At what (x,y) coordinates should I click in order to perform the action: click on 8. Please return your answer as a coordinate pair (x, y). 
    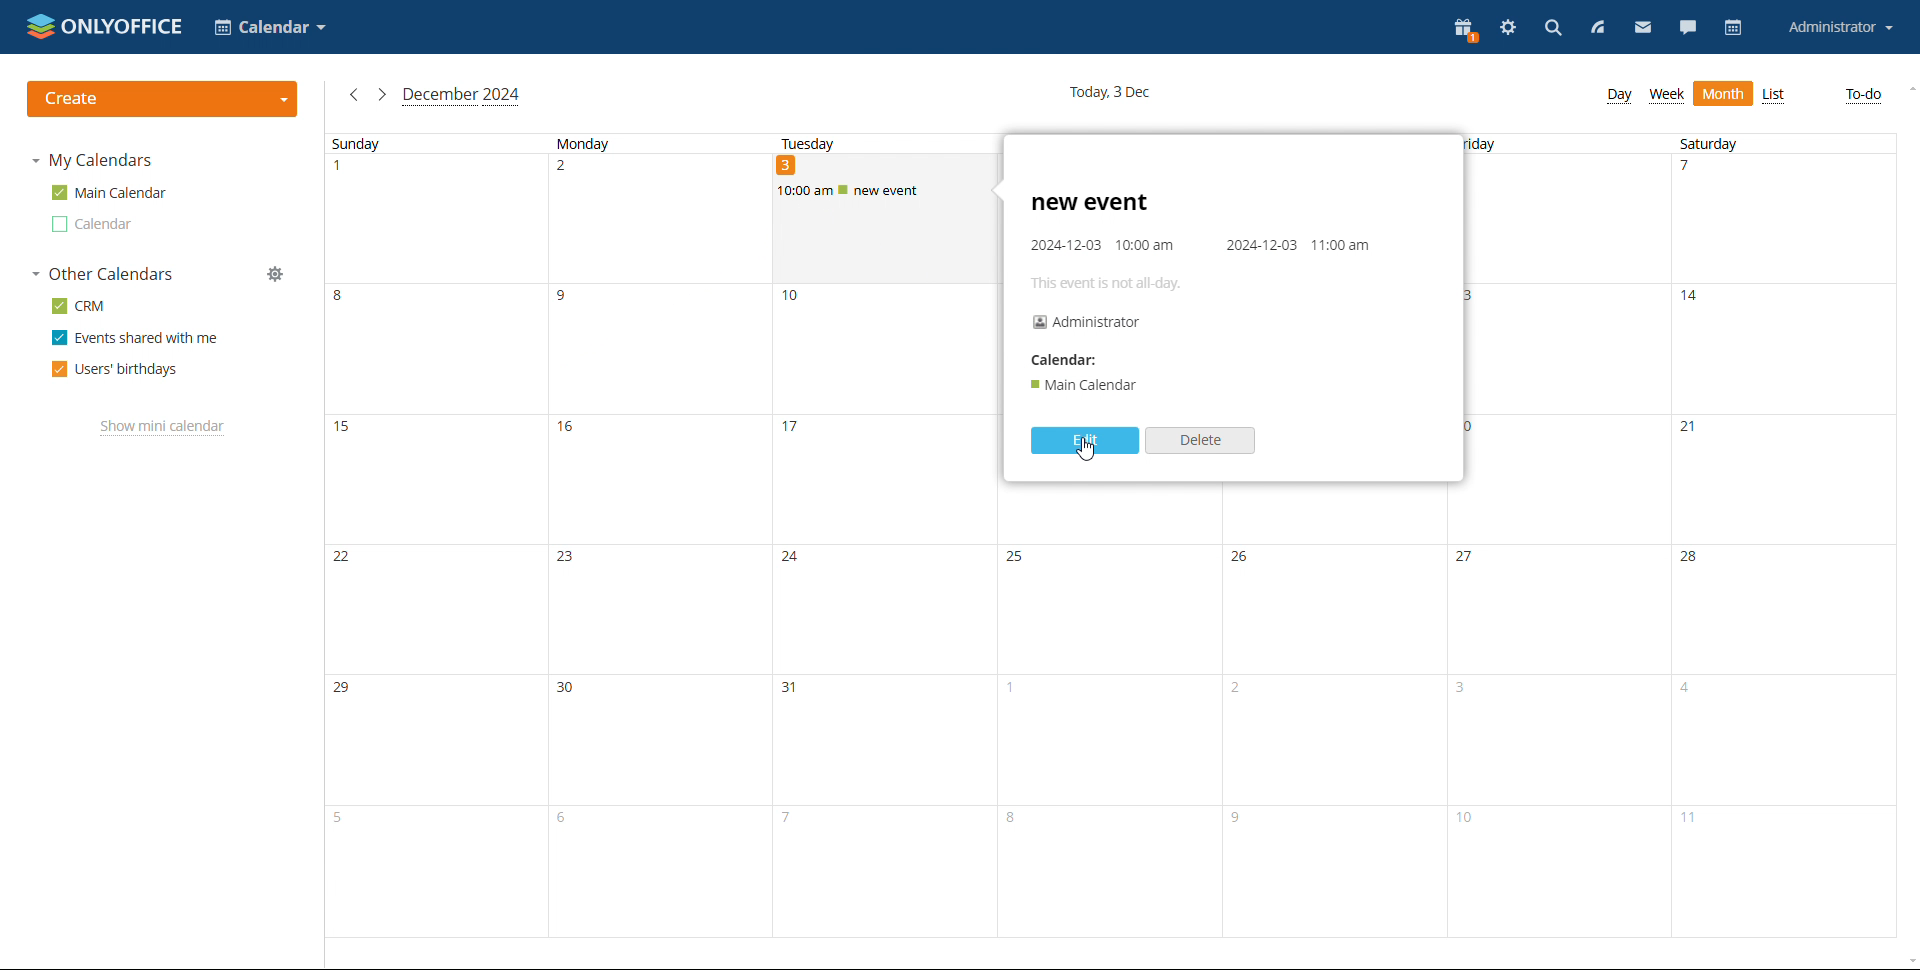
    Looking at the image, I should click on (1107, 871).